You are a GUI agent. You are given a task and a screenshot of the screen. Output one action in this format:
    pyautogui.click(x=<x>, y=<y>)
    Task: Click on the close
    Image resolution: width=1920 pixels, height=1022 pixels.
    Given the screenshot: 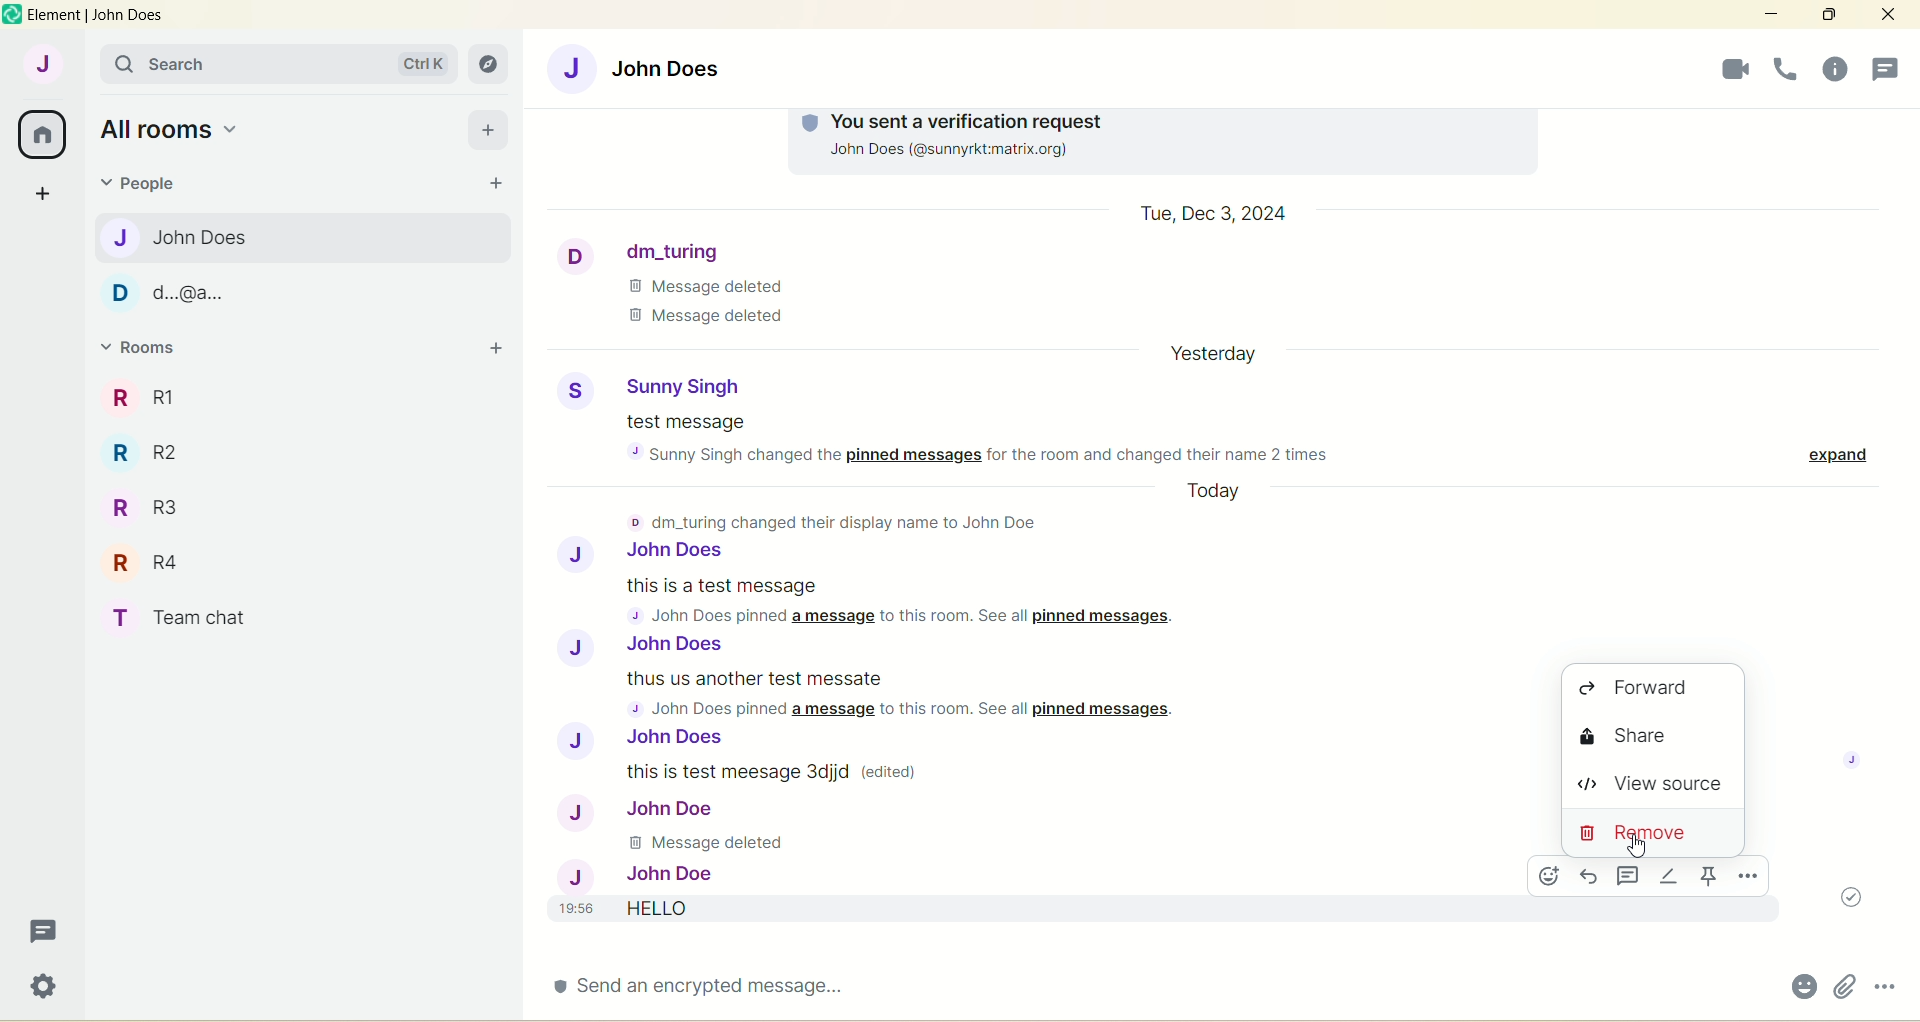 What is the action you would take?
    pyautogui.click(x=1883, y=17)
    